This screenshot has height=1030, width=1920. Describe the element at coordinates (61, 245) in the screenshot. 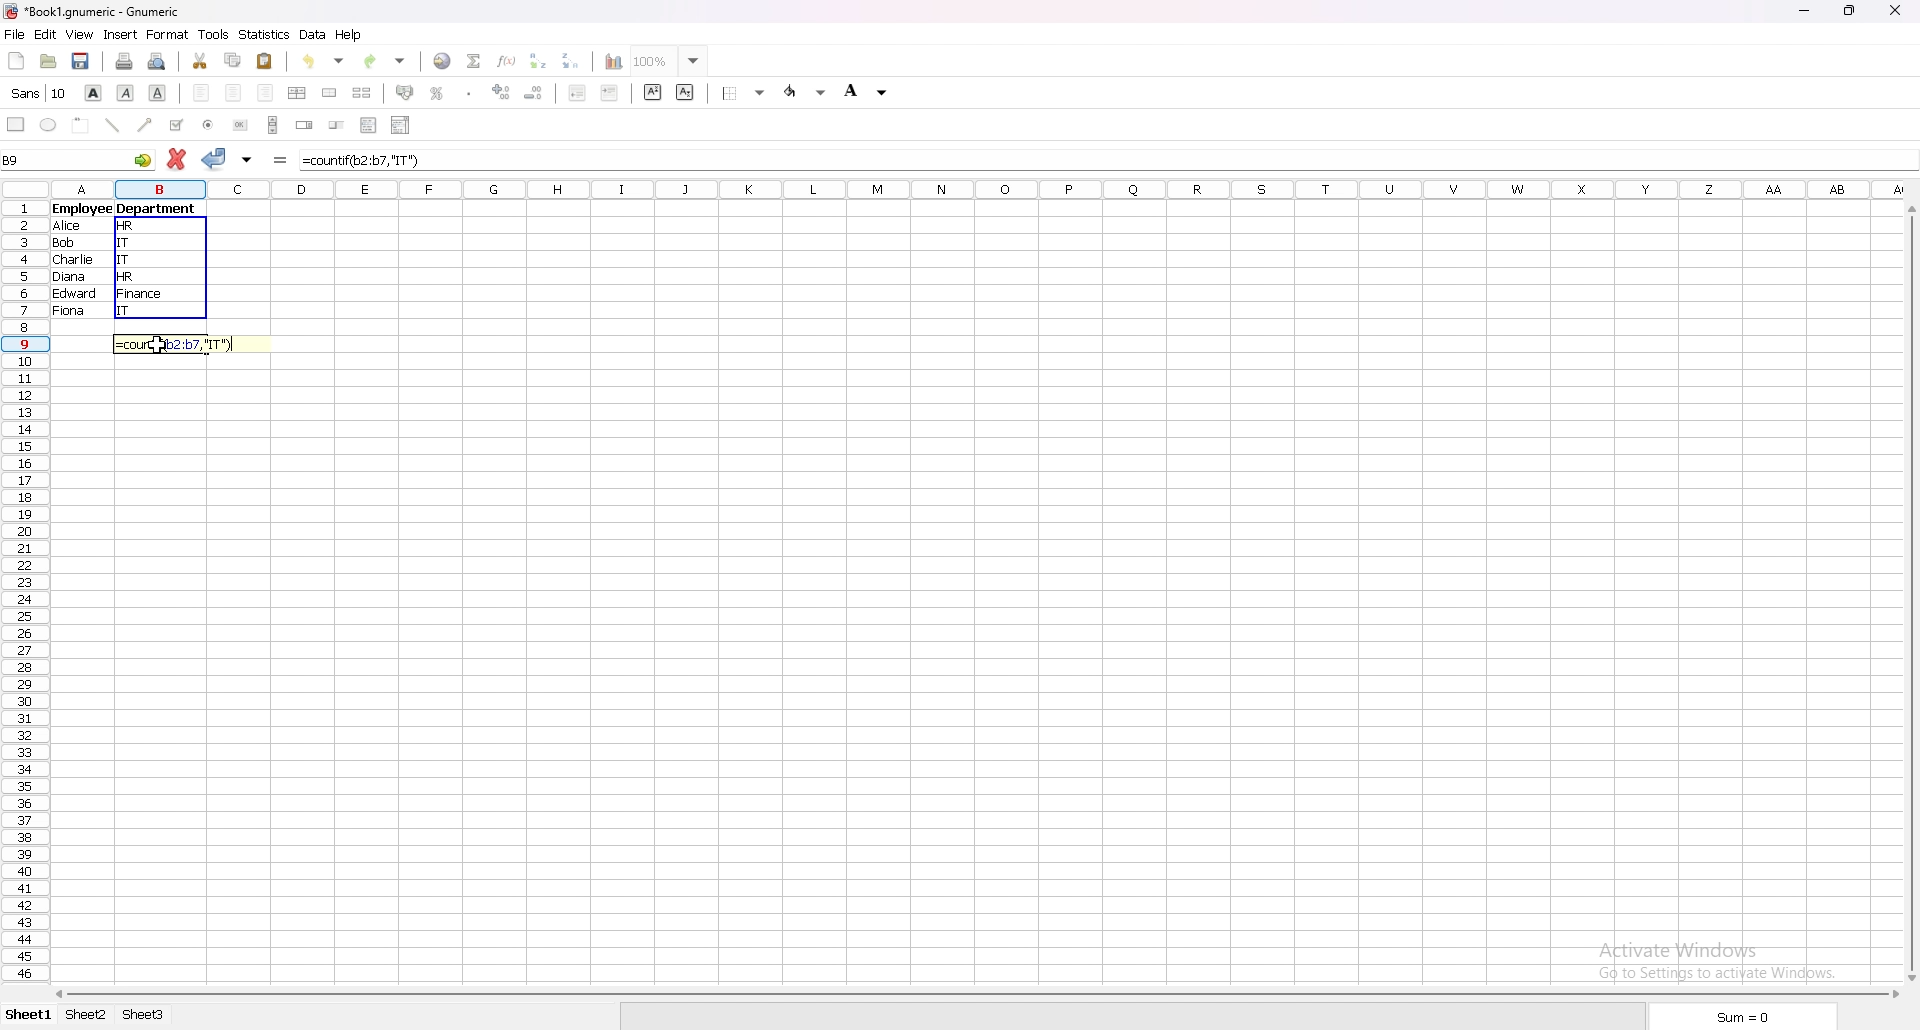

I see `Bob` at that location.